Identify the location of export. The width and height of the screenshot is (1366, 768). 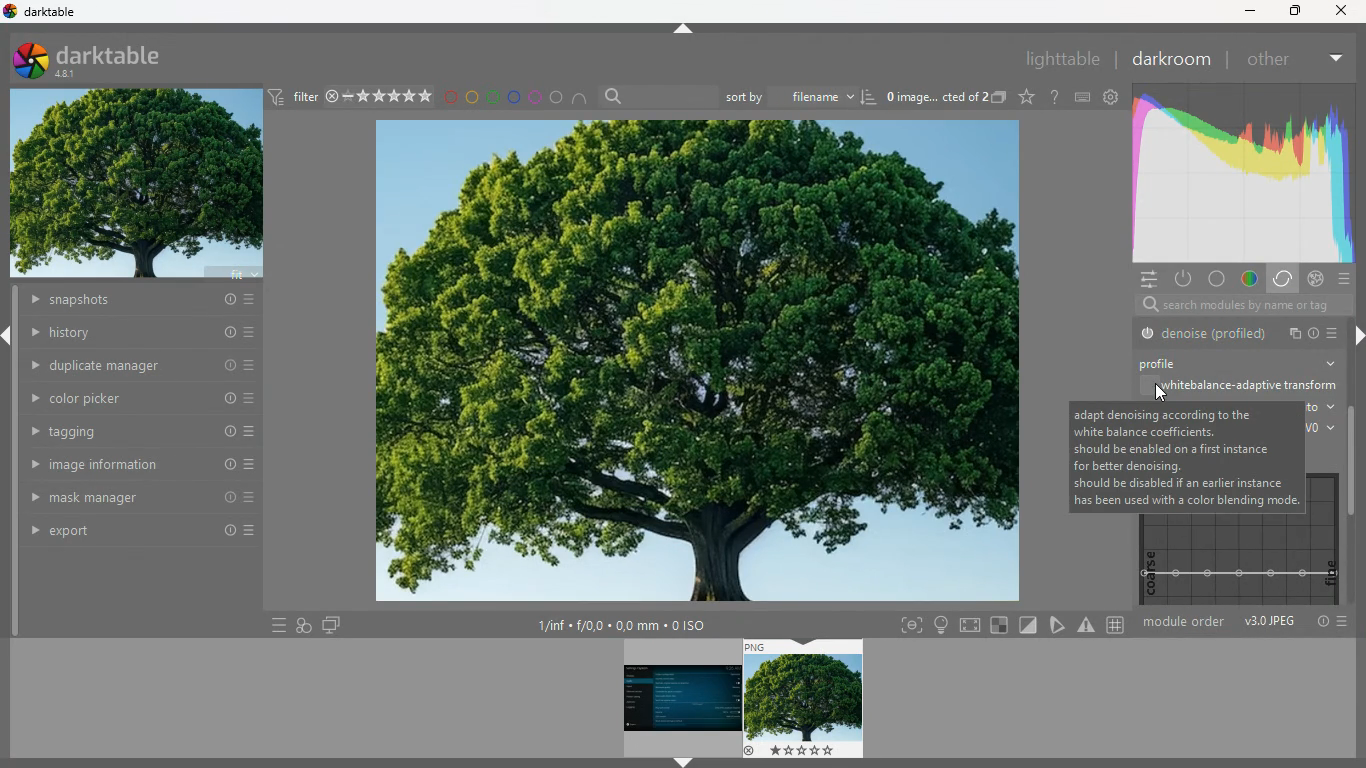
(131, 532).